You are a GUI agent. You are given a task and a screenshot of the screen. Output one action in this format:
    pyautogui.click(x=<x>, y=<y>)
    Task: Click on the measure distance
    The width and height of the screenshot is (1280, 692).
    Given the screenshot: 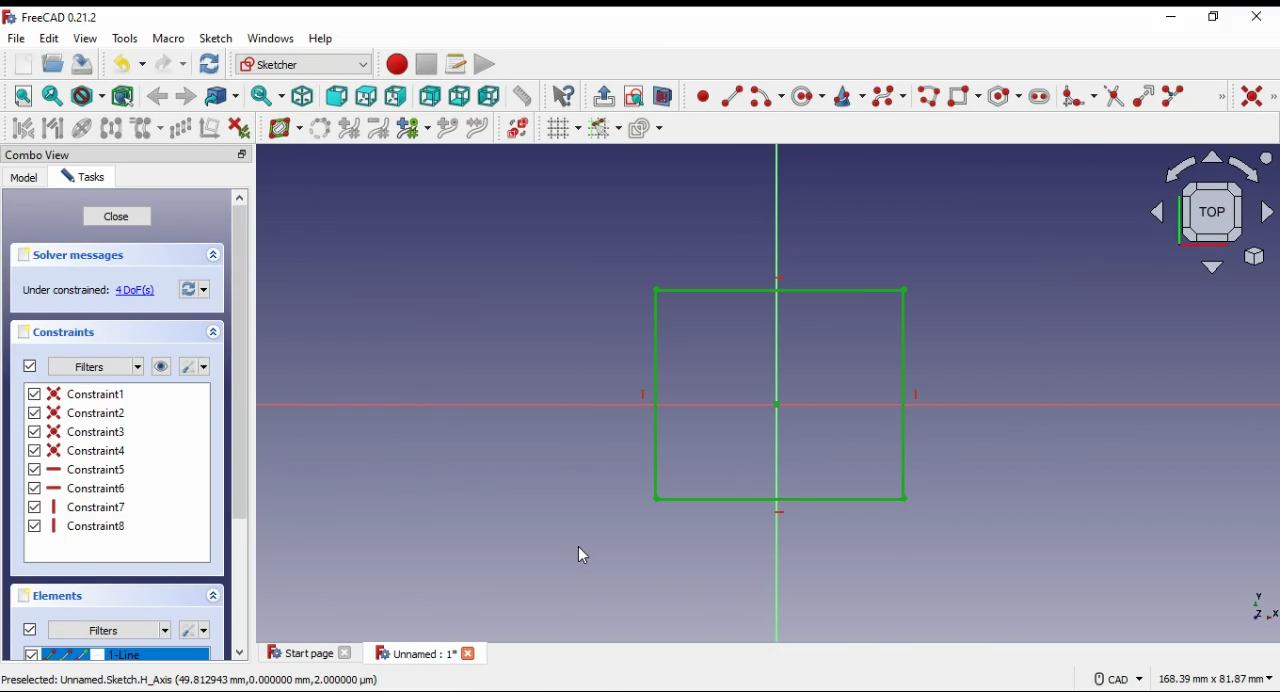 What is the action you would take?
    pyautogui.click(x=523, y=95)
    